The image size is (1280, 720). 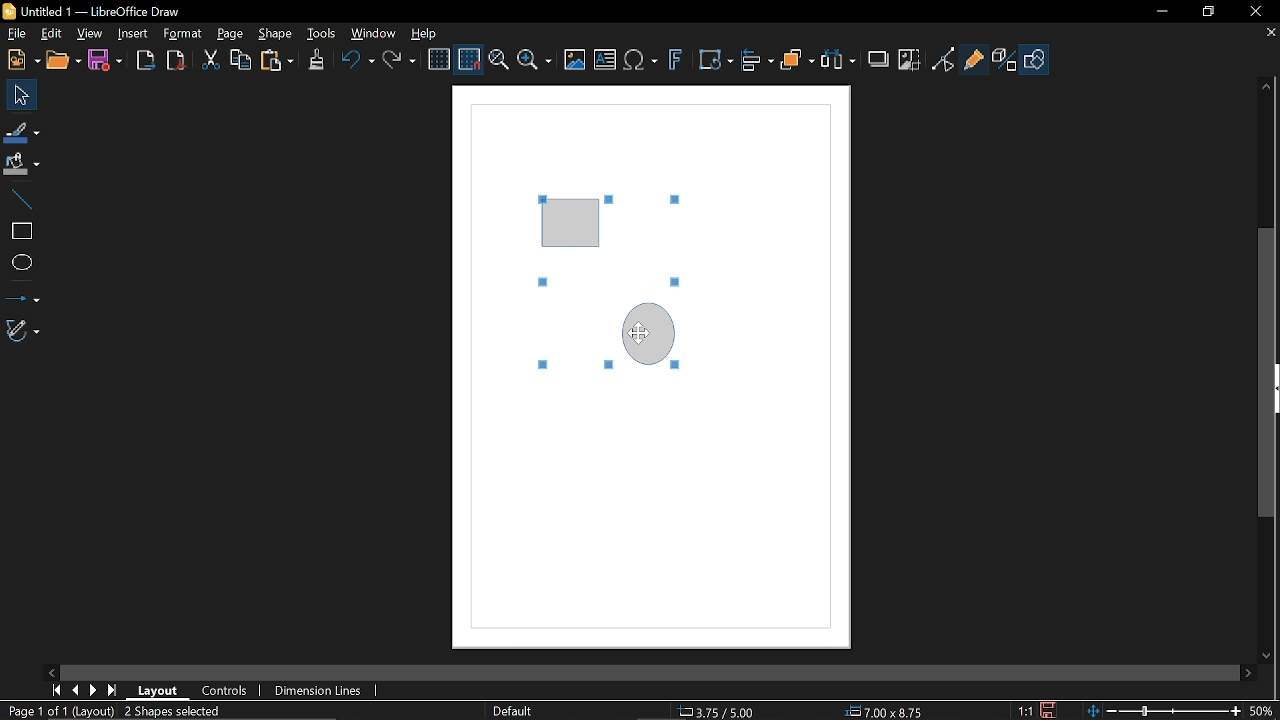 I want to click on Align, so click(x=757, y=62).